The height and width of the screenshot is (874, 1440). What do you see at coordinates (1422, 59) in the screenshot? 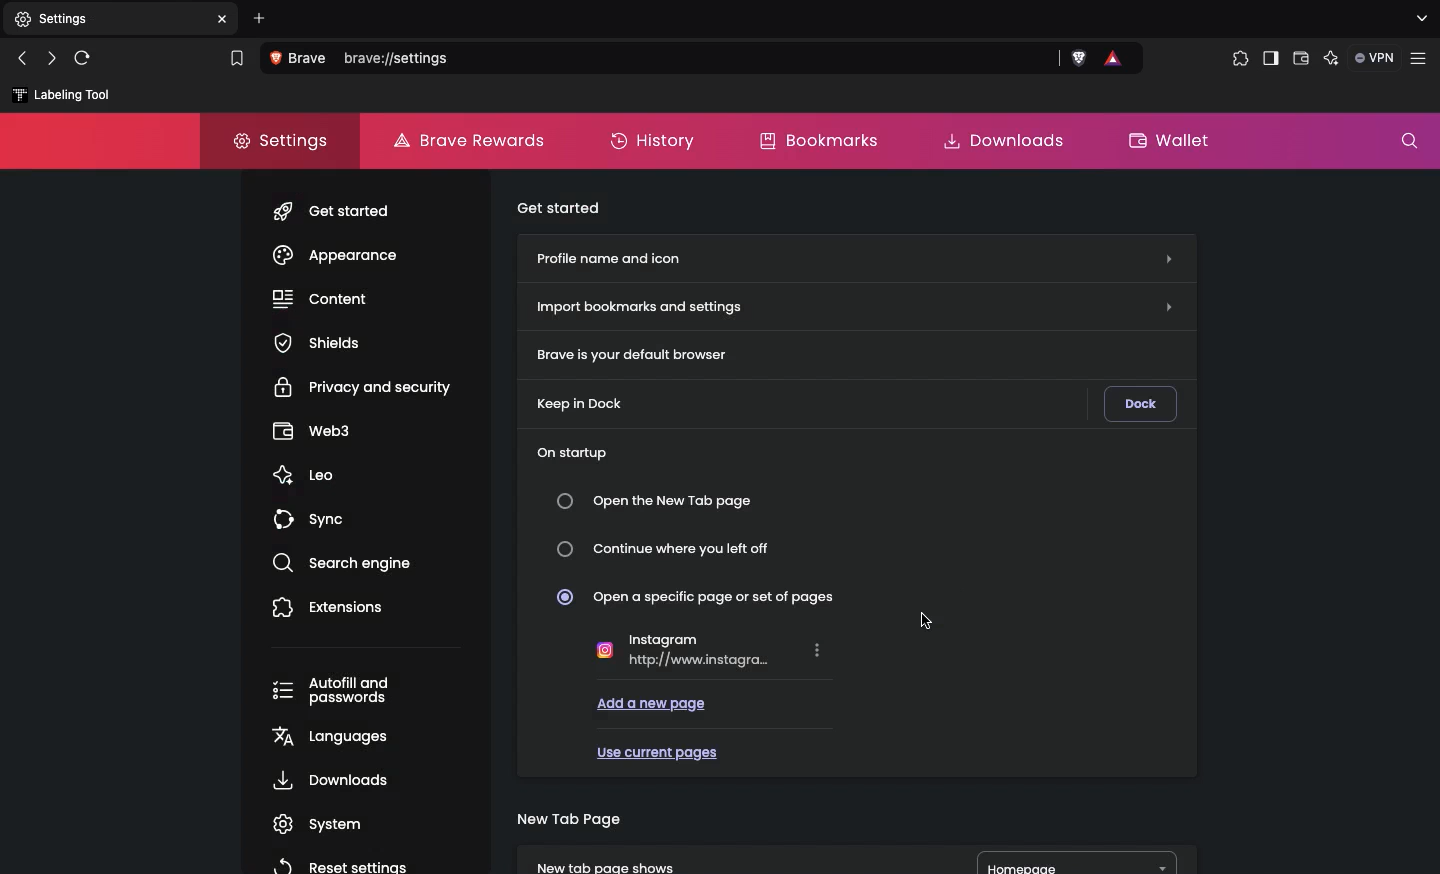
I see `Customize and control brave` at bounding box center [1422, 59].